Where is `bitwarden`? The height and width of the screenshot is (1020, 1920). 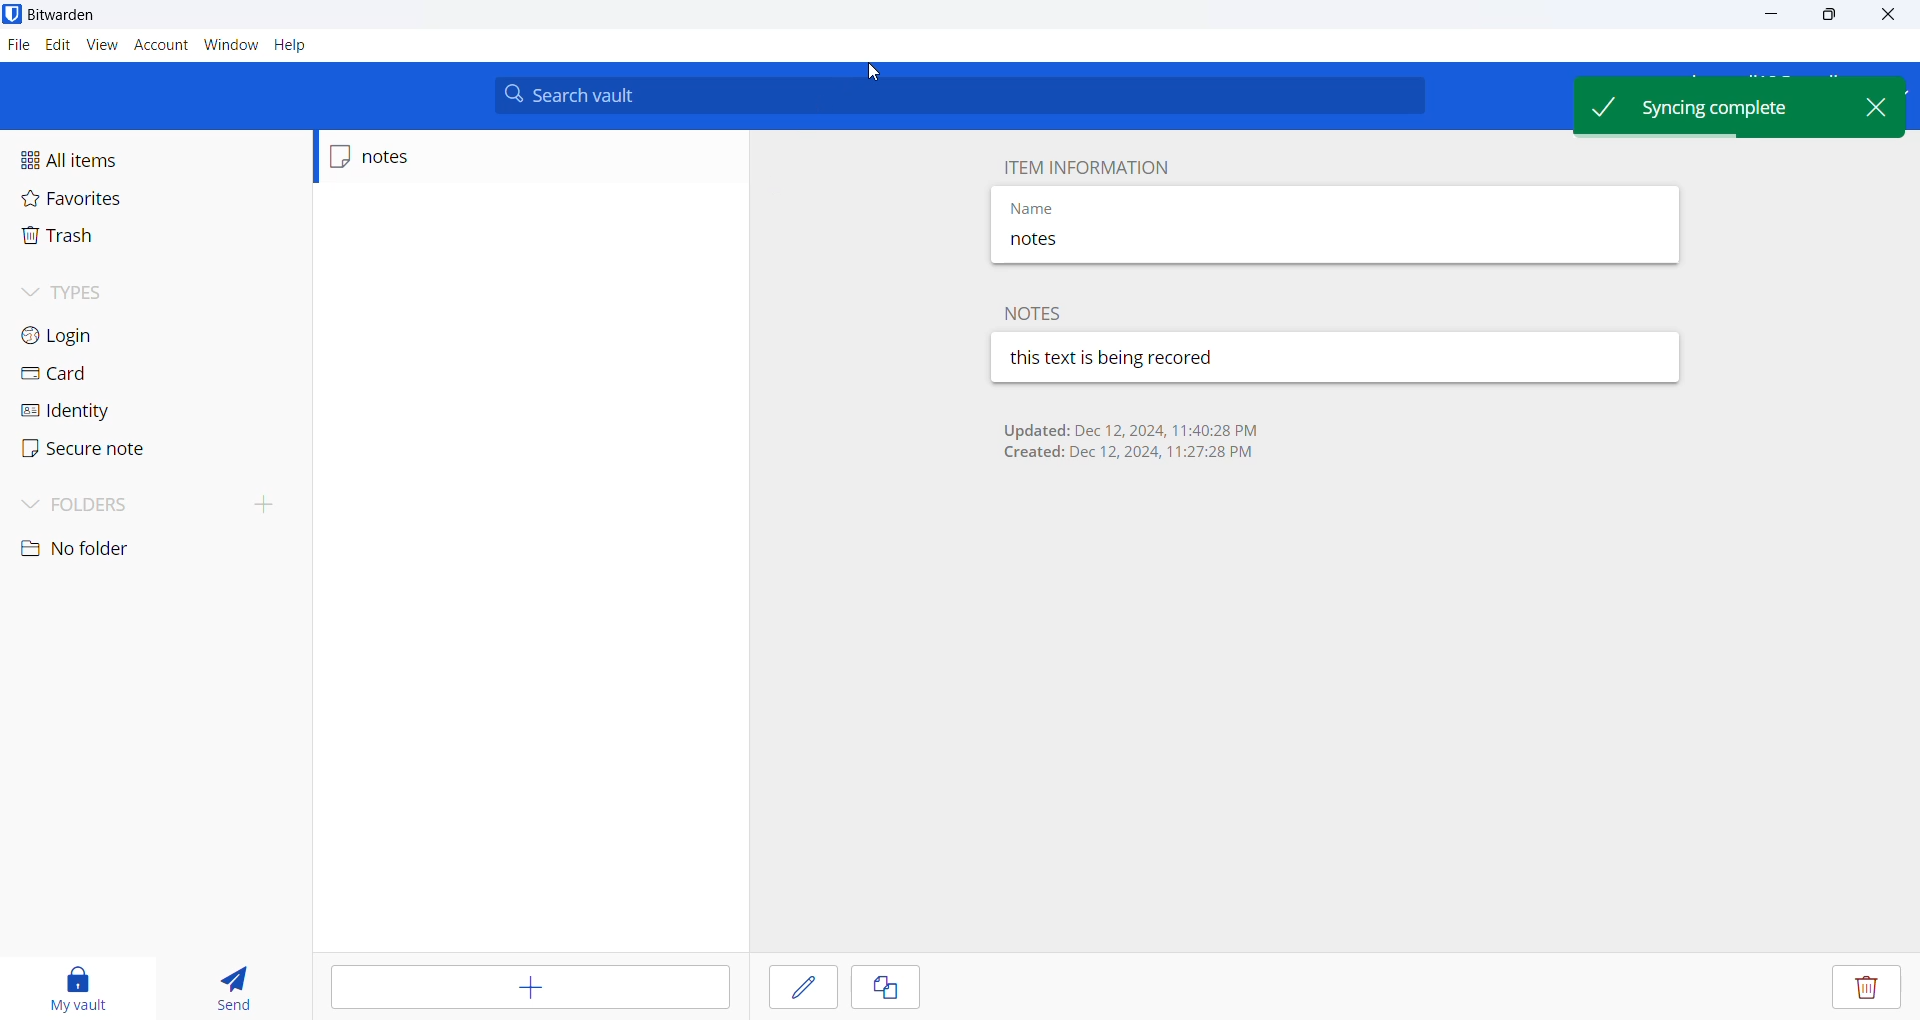 bitwarden is located at coordinates (59, 14).